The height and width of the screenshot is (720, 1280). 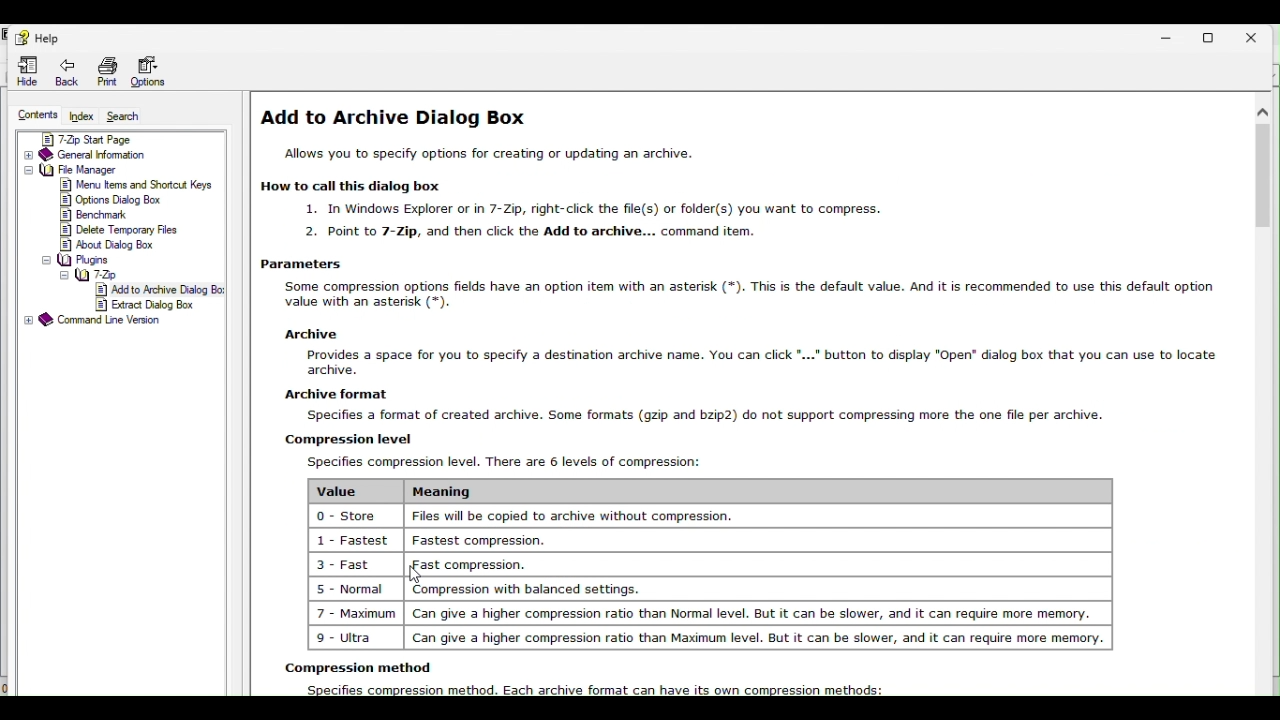 I want to click on 7 zip start page, so click(x=118, y=139).